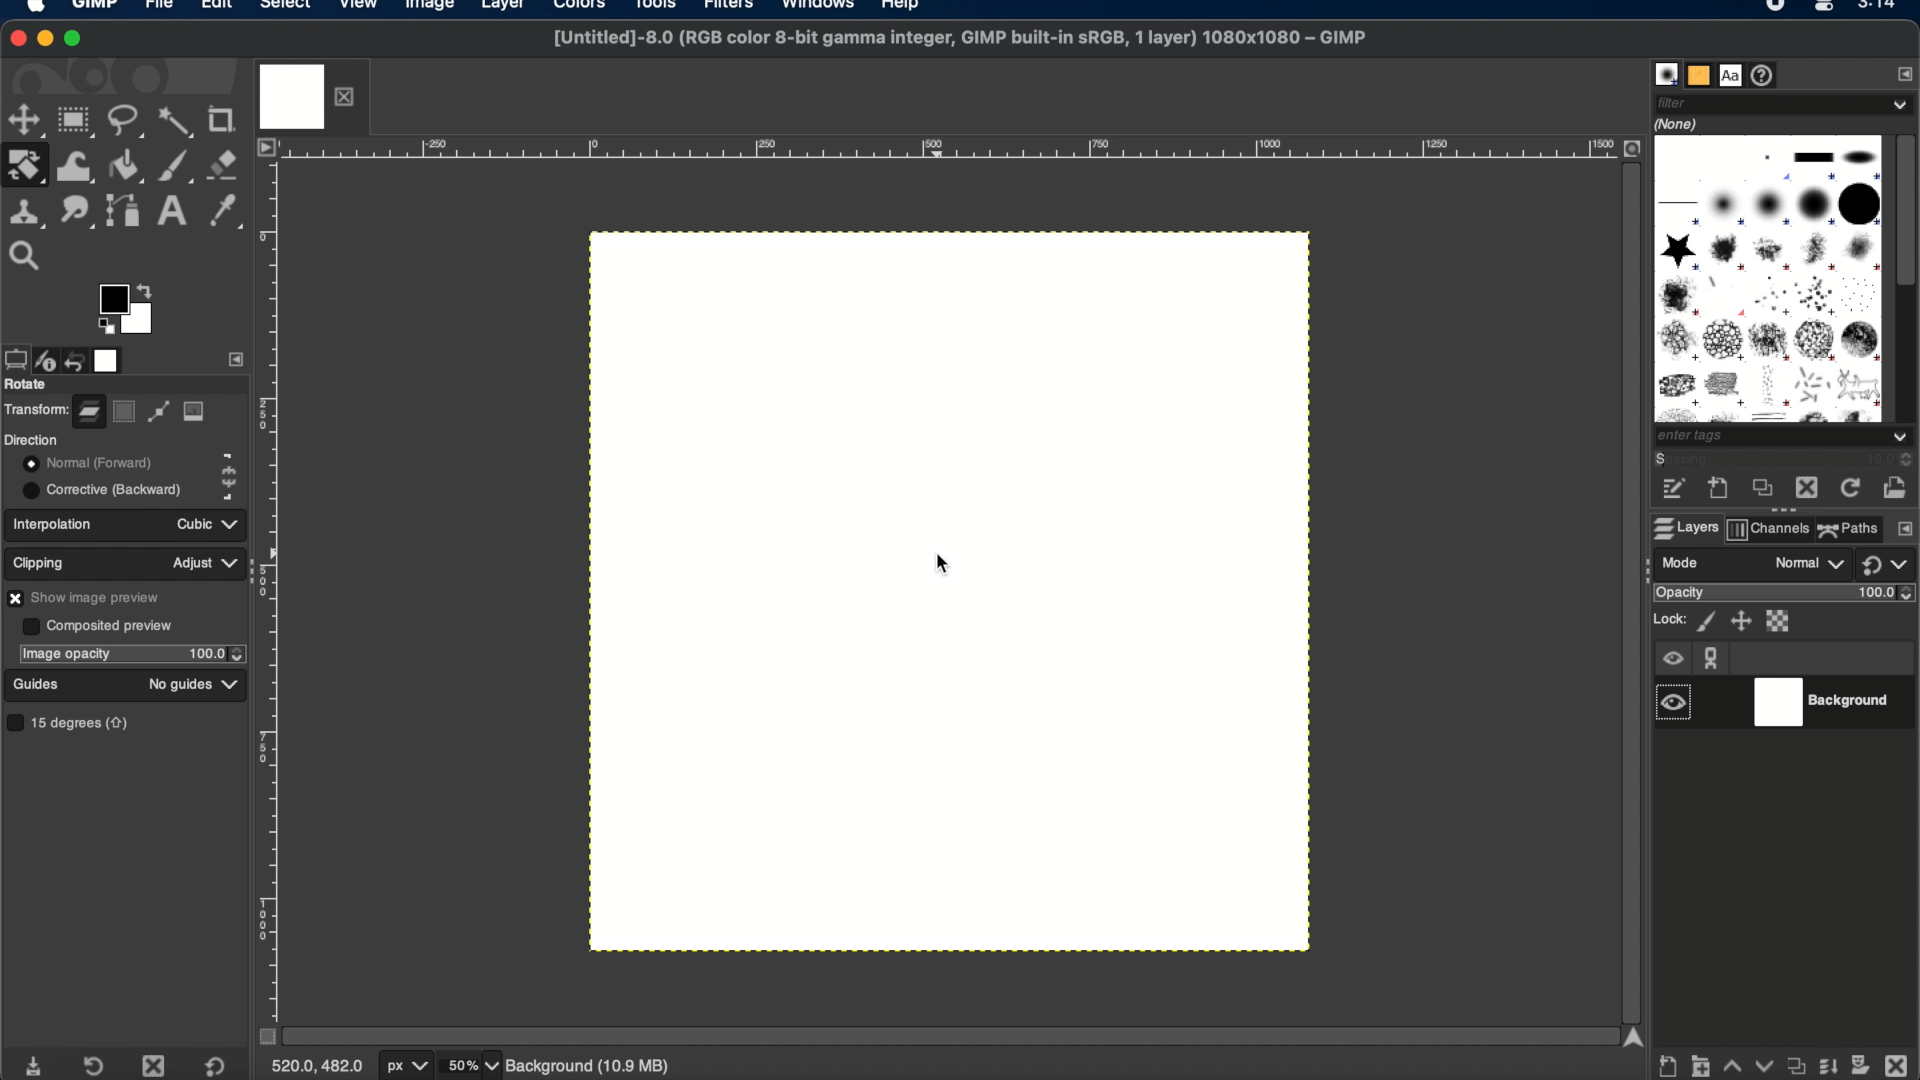 This screenshot has width=1920, height=1080. What do you see at coordinates (1849, 528) in the screenshot?
I see `paths` at bounding box center [1849, 528].